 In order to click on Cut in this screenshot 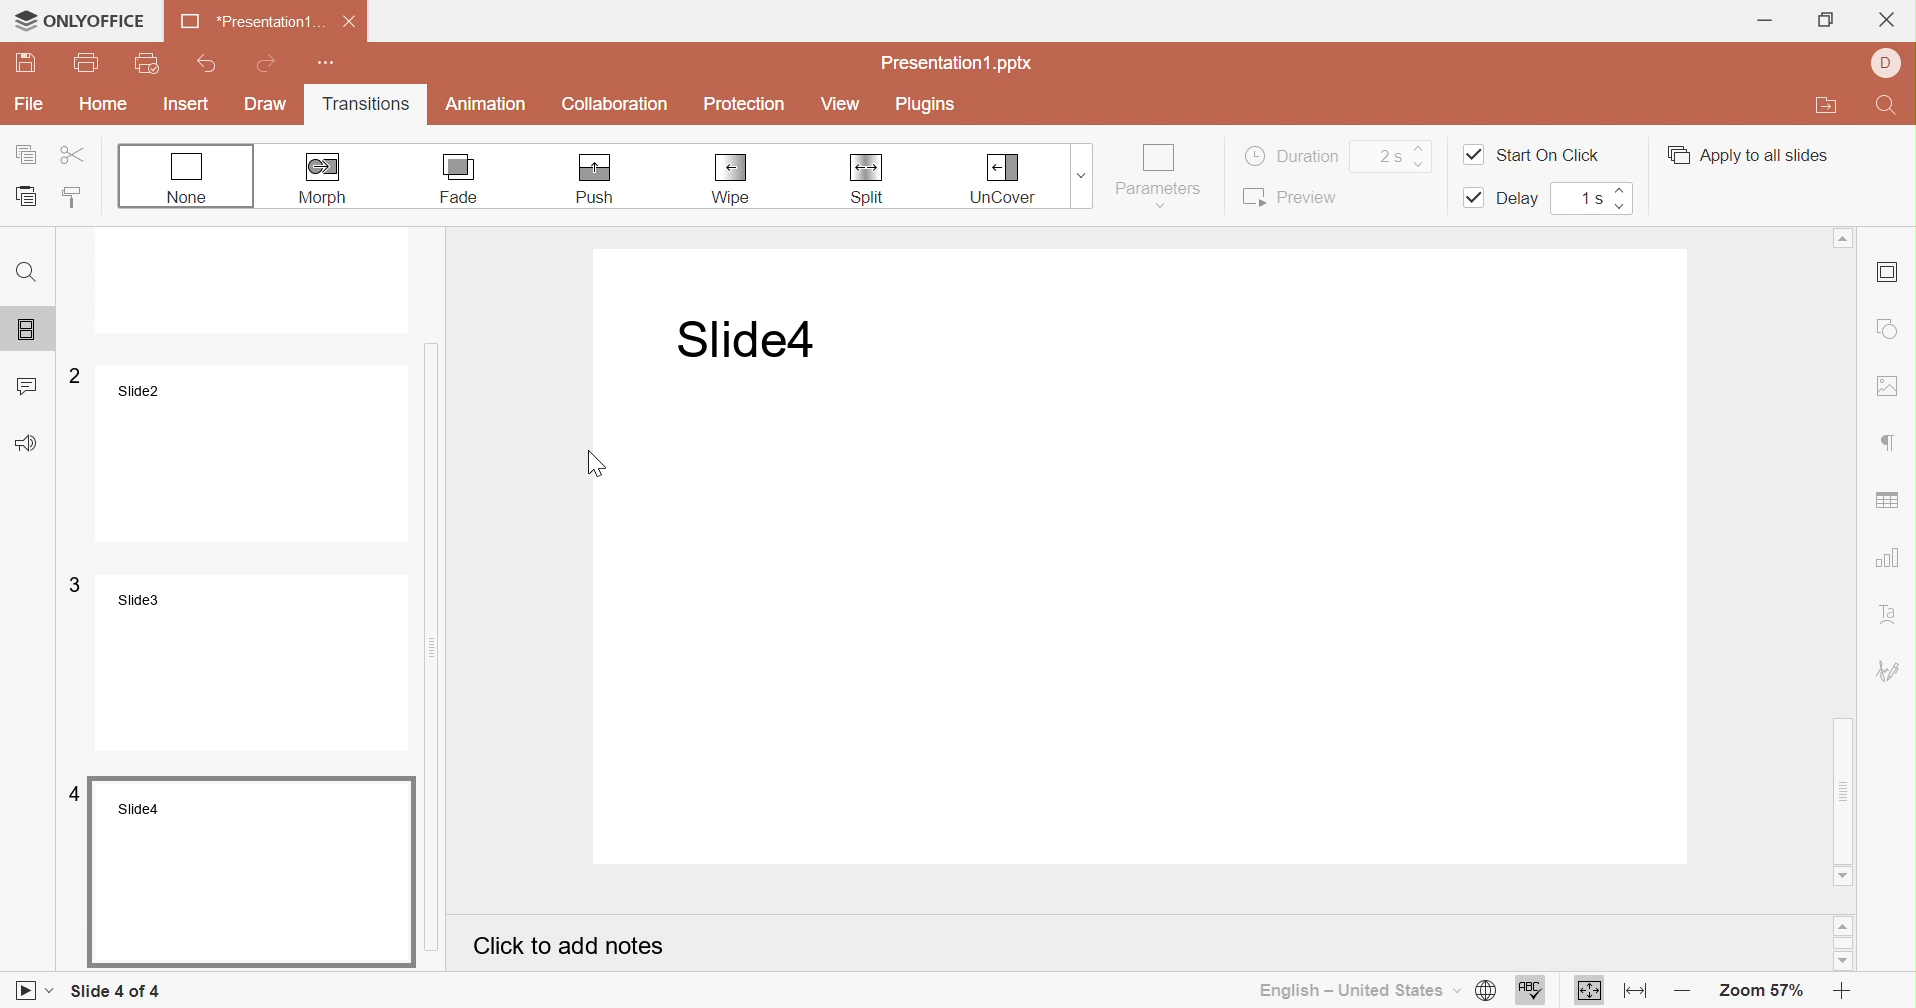, I will do `click(73, 153)`.